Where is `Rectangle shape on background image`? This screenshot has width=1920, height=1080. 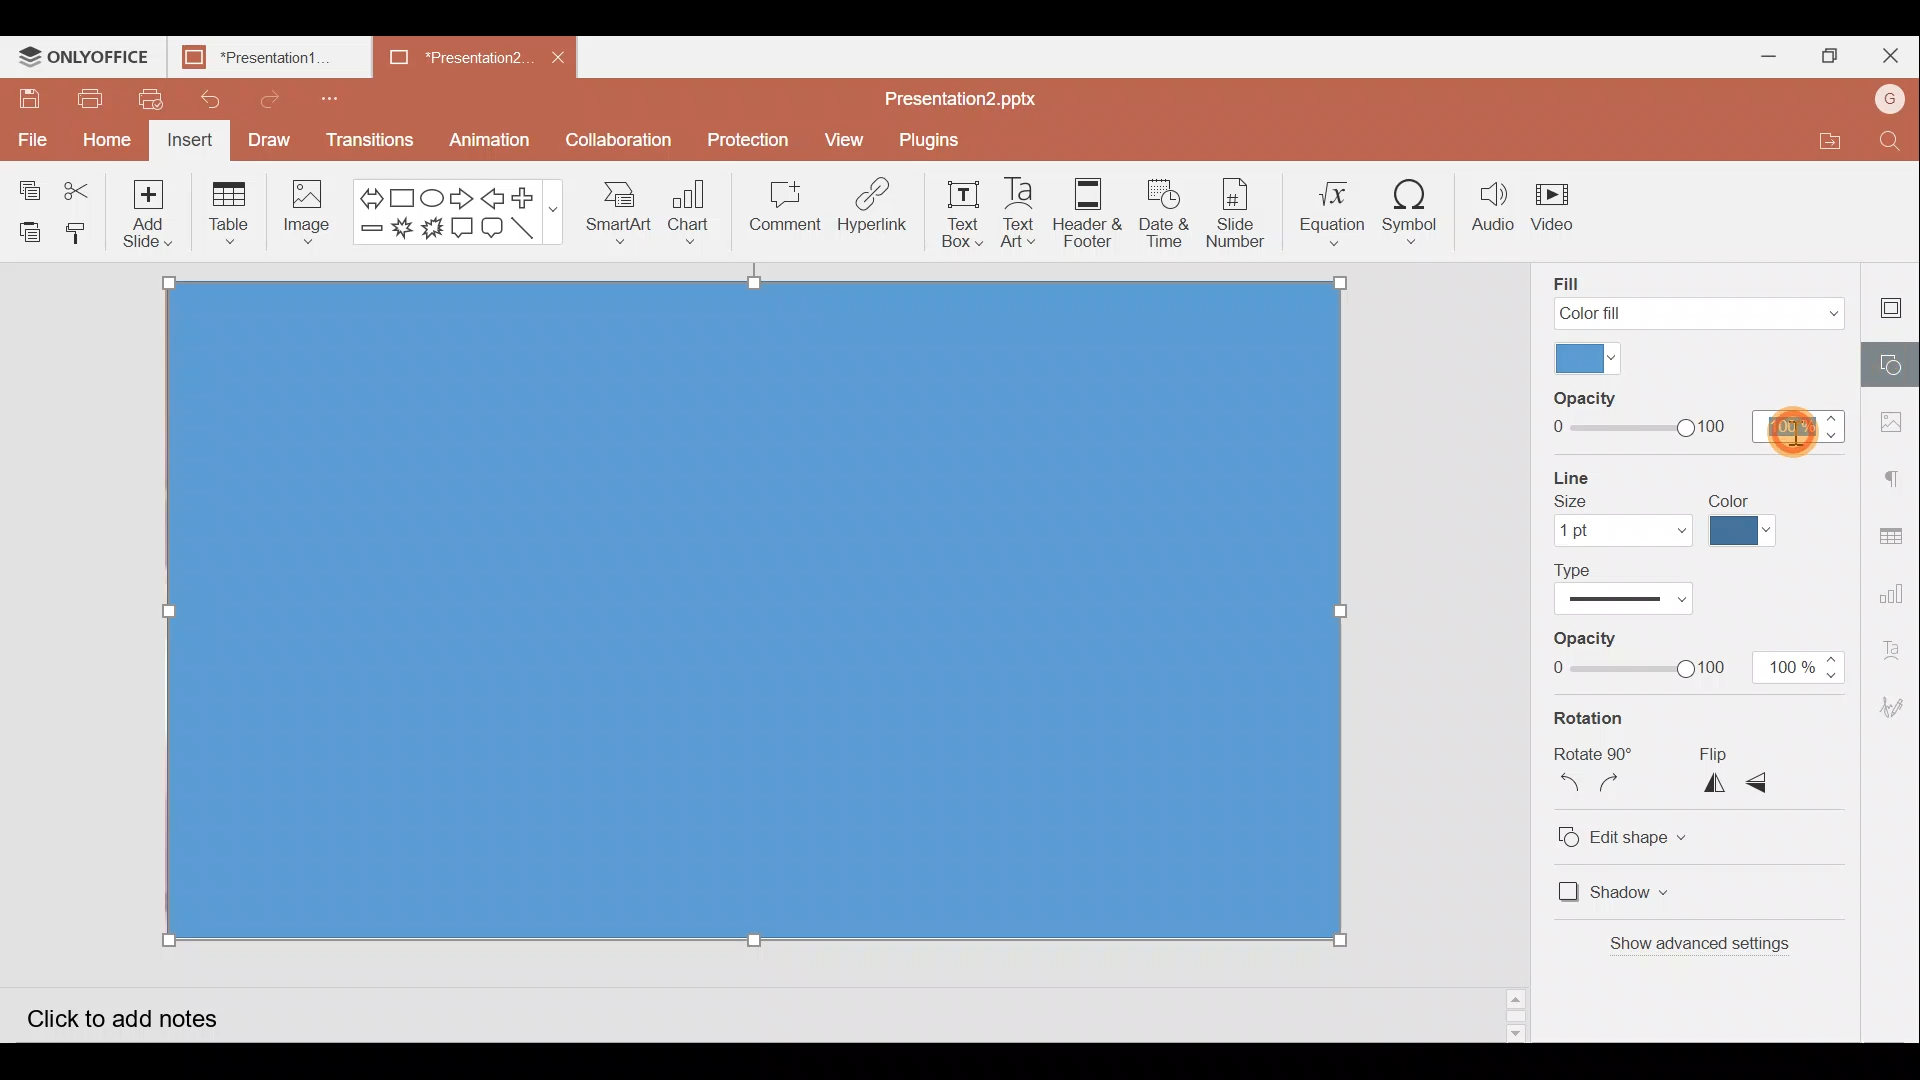 Rectangle shape on background image is located at coordinates (758, 616).